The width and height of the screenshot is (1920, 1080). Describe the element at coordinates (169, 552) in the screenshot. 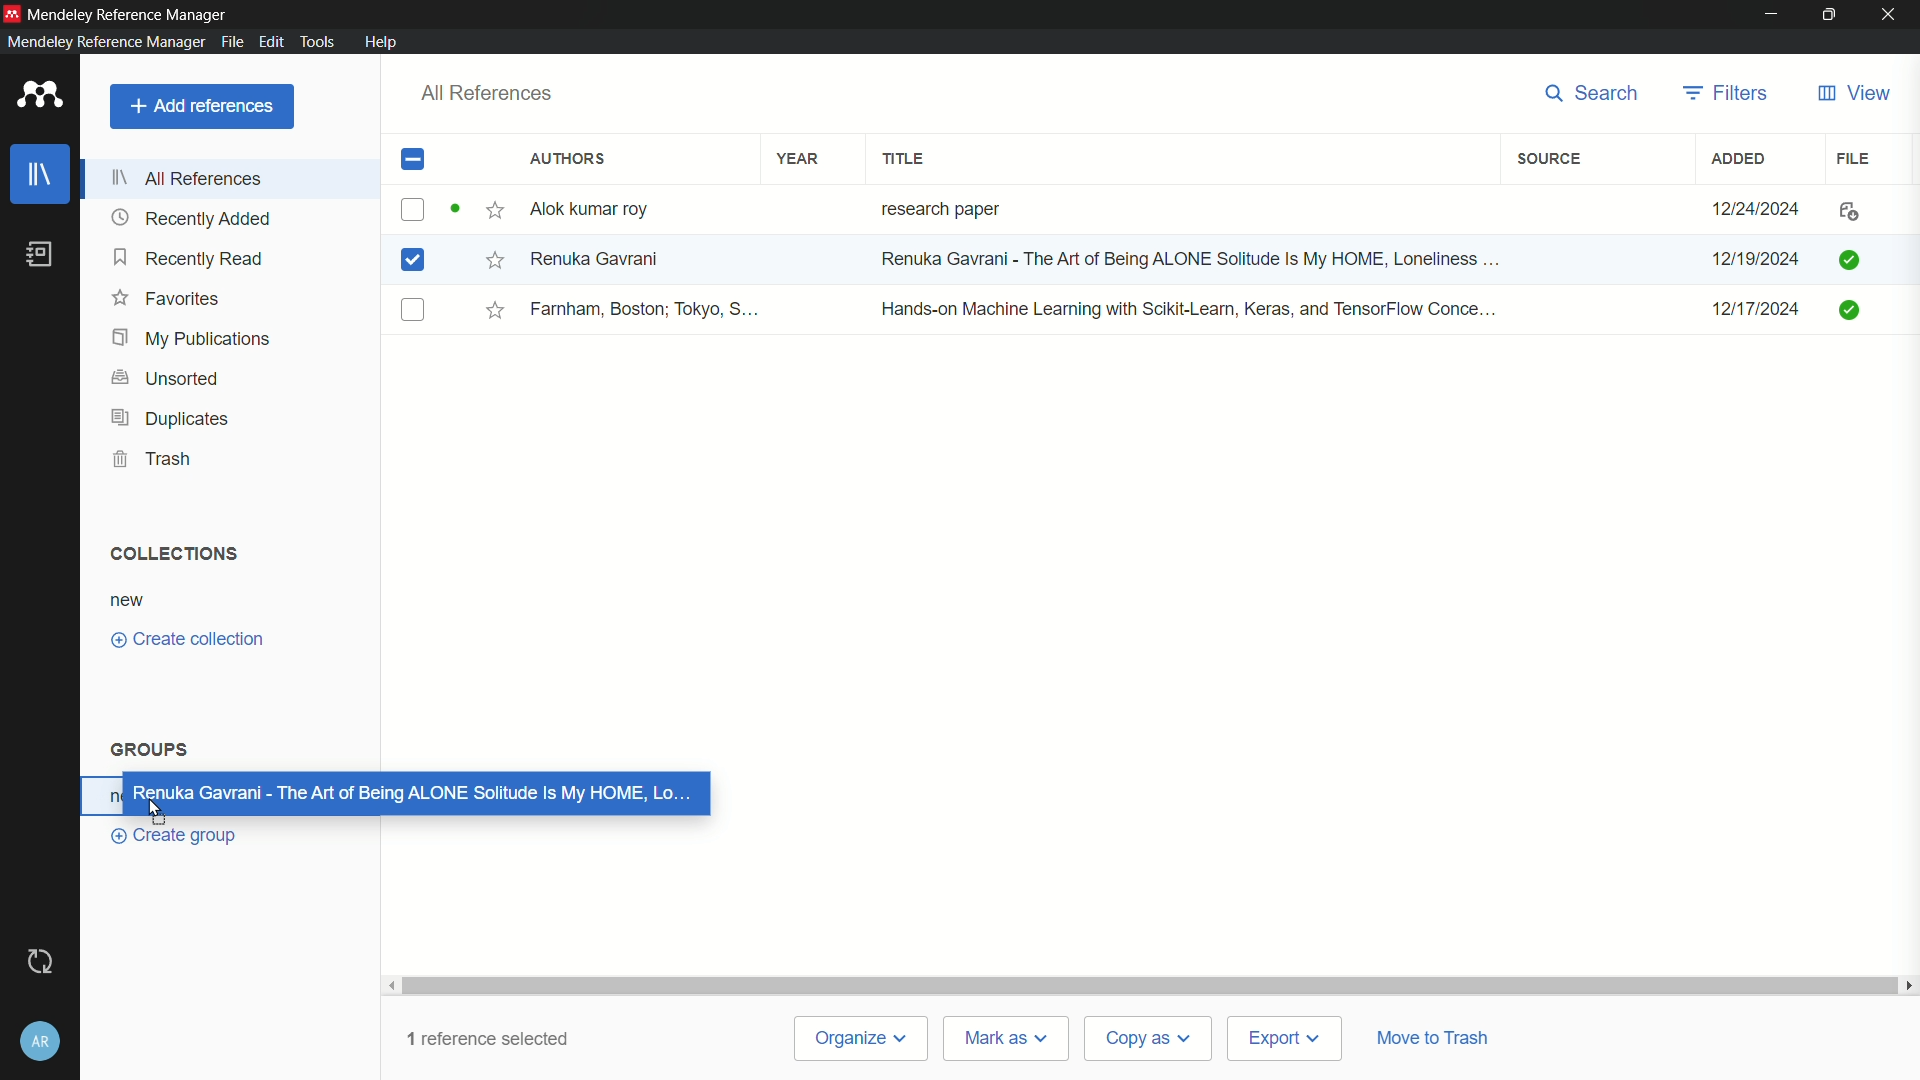

I see `collections` at that location.